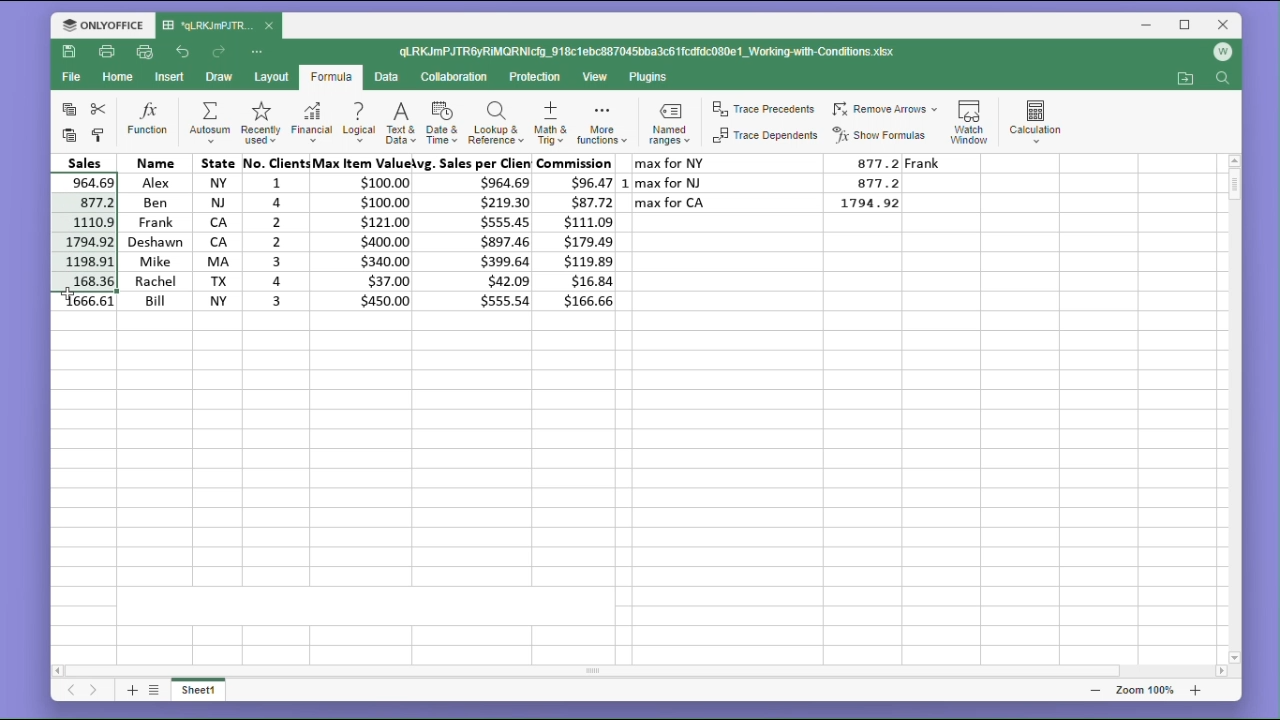  I want to click on text & data, so click(399, 125).